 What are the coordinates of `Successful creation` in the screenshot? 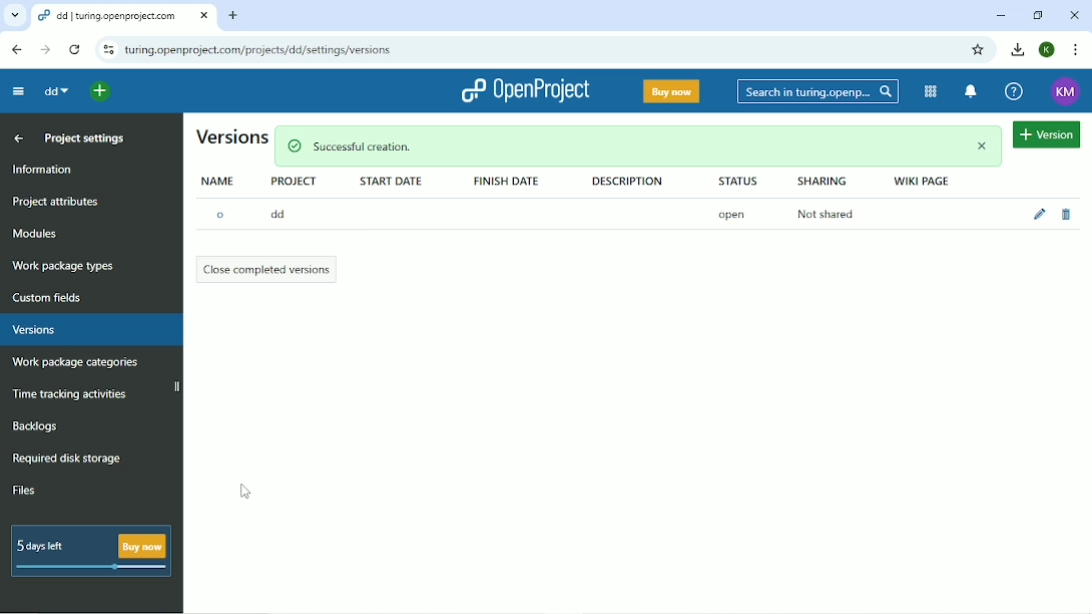 It's located at (639, 146).